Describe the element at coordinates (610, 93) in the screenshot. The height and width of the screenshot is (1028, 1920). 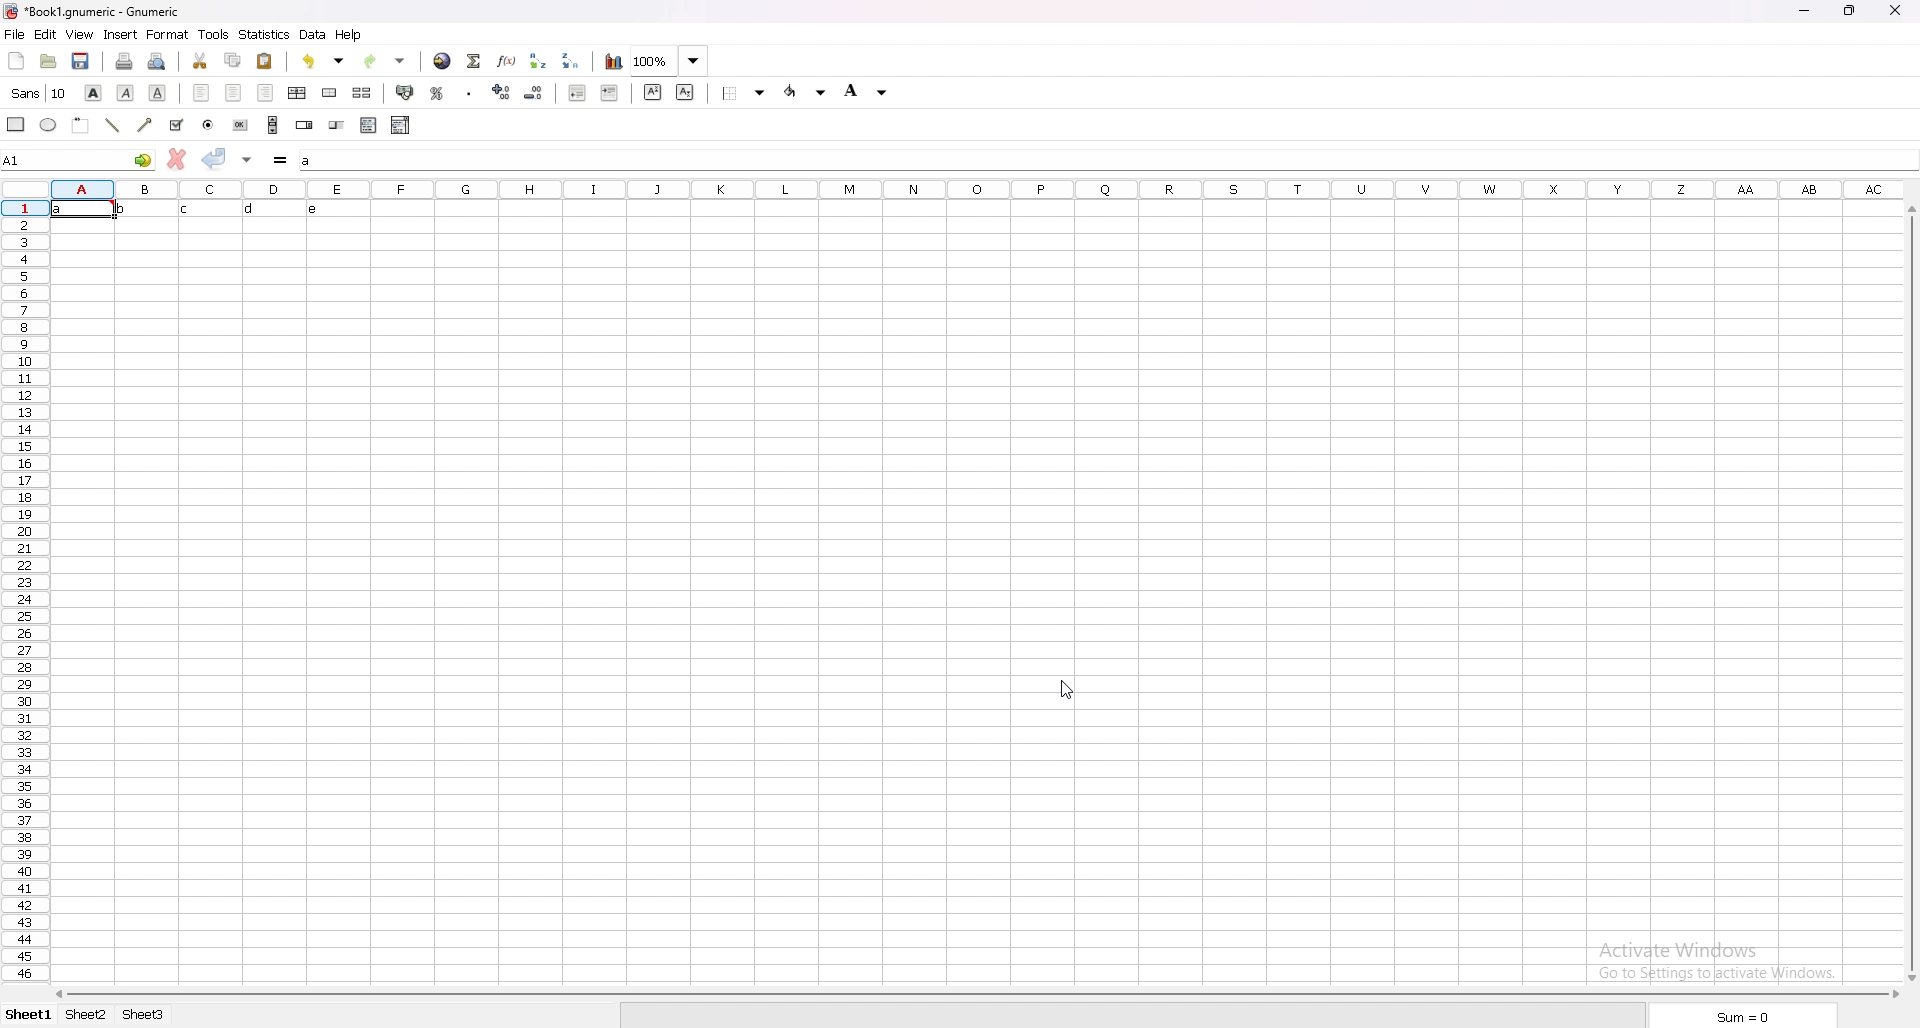
I see `increase indent` at that location.